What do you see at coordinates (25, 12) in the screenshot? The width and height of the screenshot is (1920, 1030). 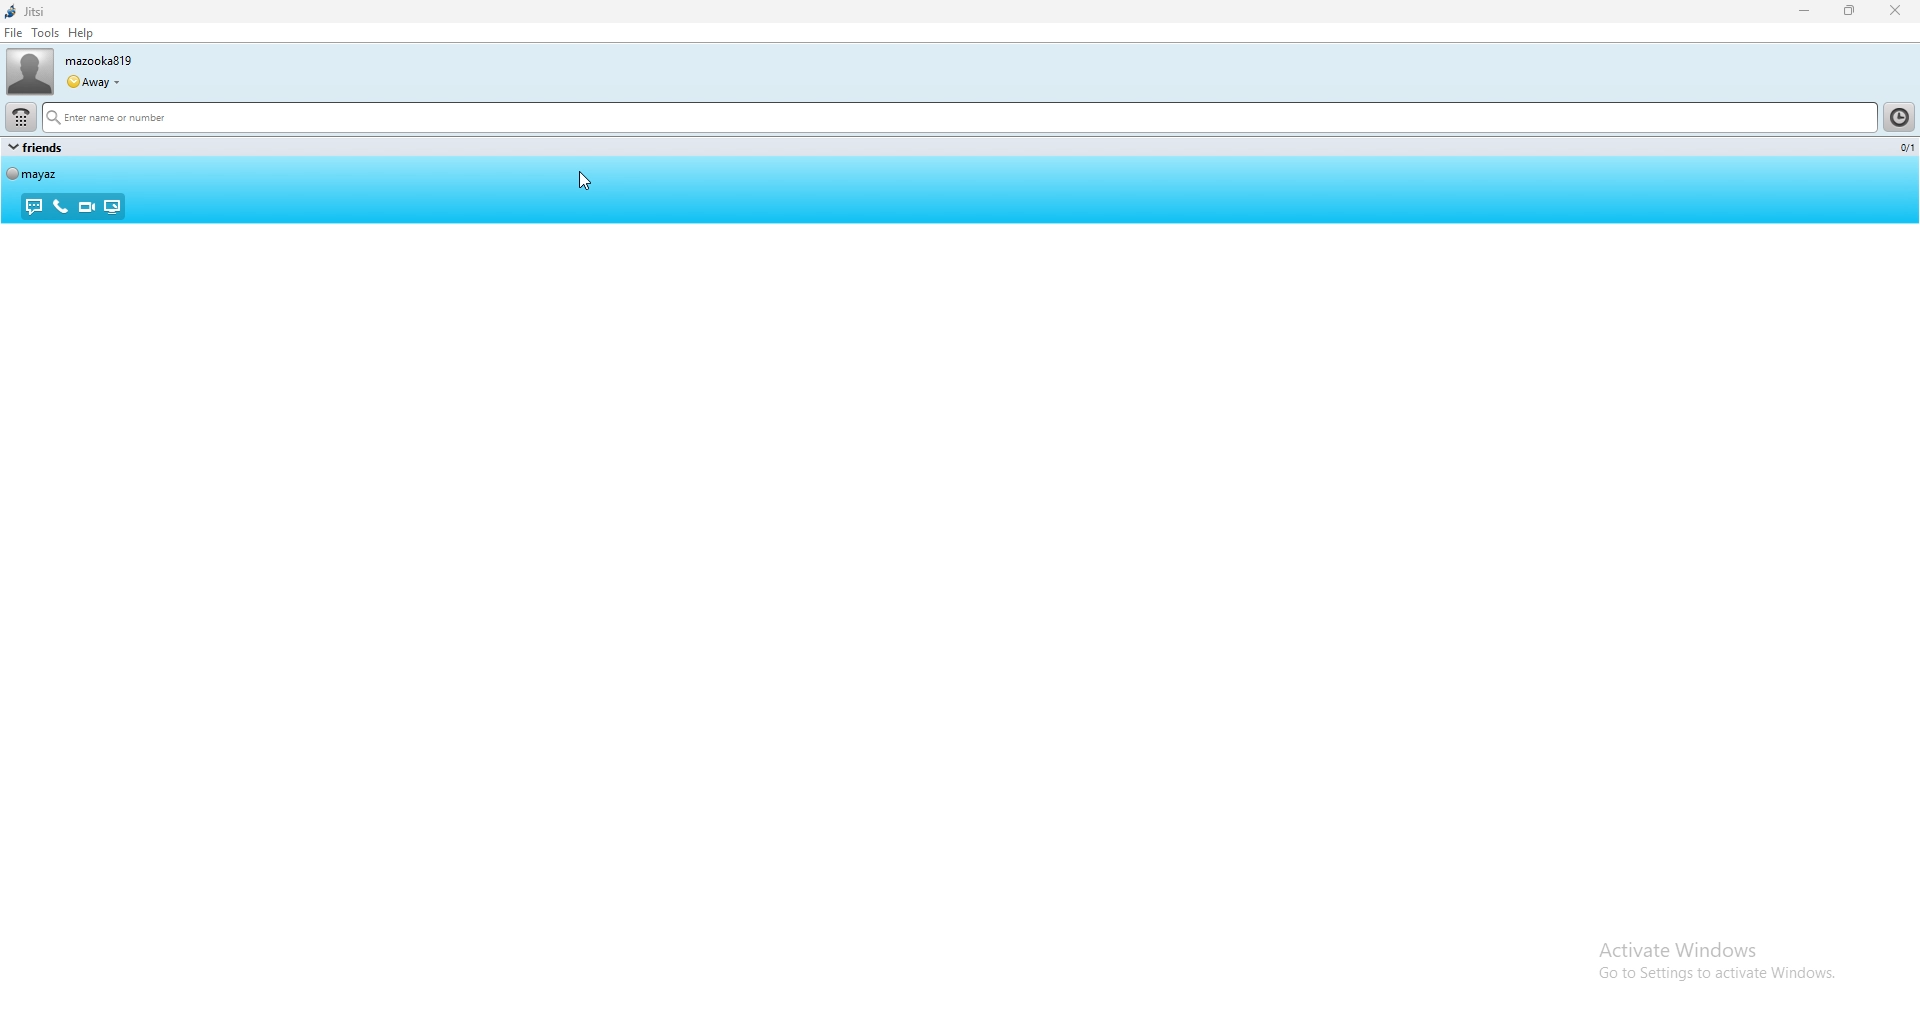 I see `jitsi` at bounding box center [25, 12].